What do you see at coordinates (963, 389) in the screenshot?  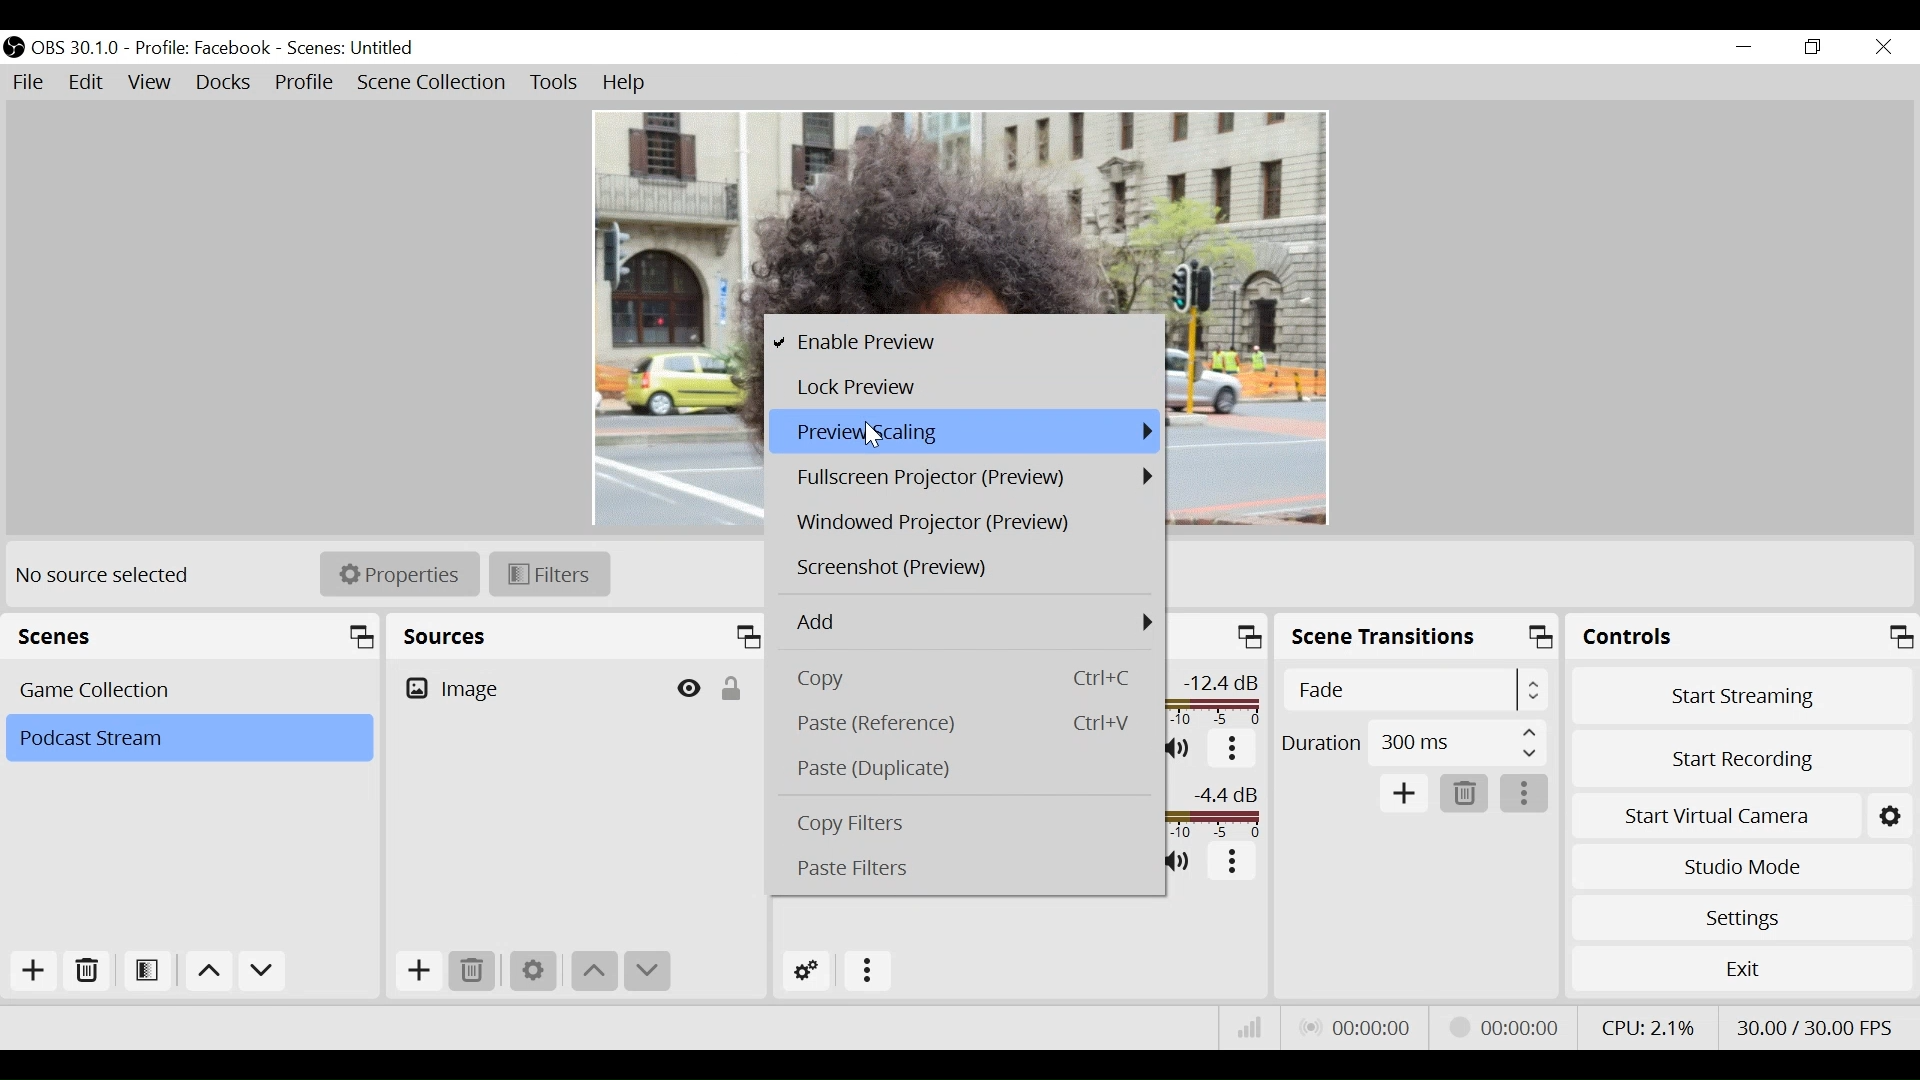 I see `Lock Preview` at bounding box center [963, 389].